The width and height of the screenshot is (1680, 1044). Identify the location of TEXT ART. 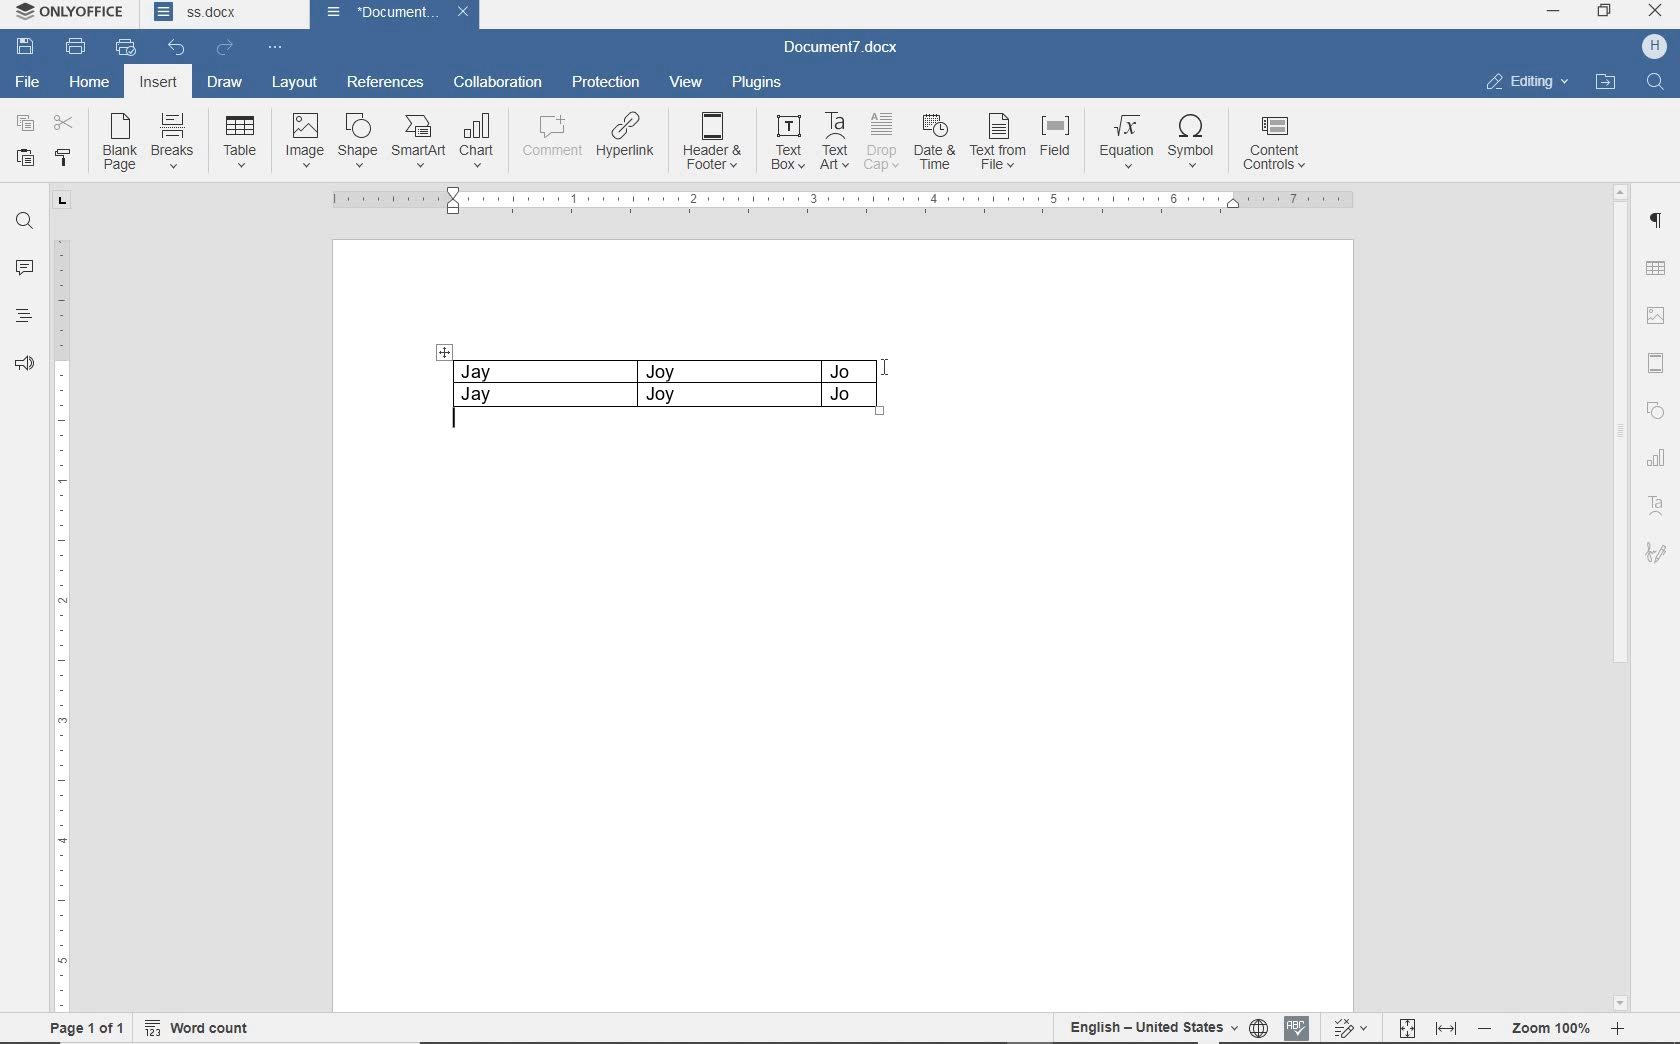
(834, 141).